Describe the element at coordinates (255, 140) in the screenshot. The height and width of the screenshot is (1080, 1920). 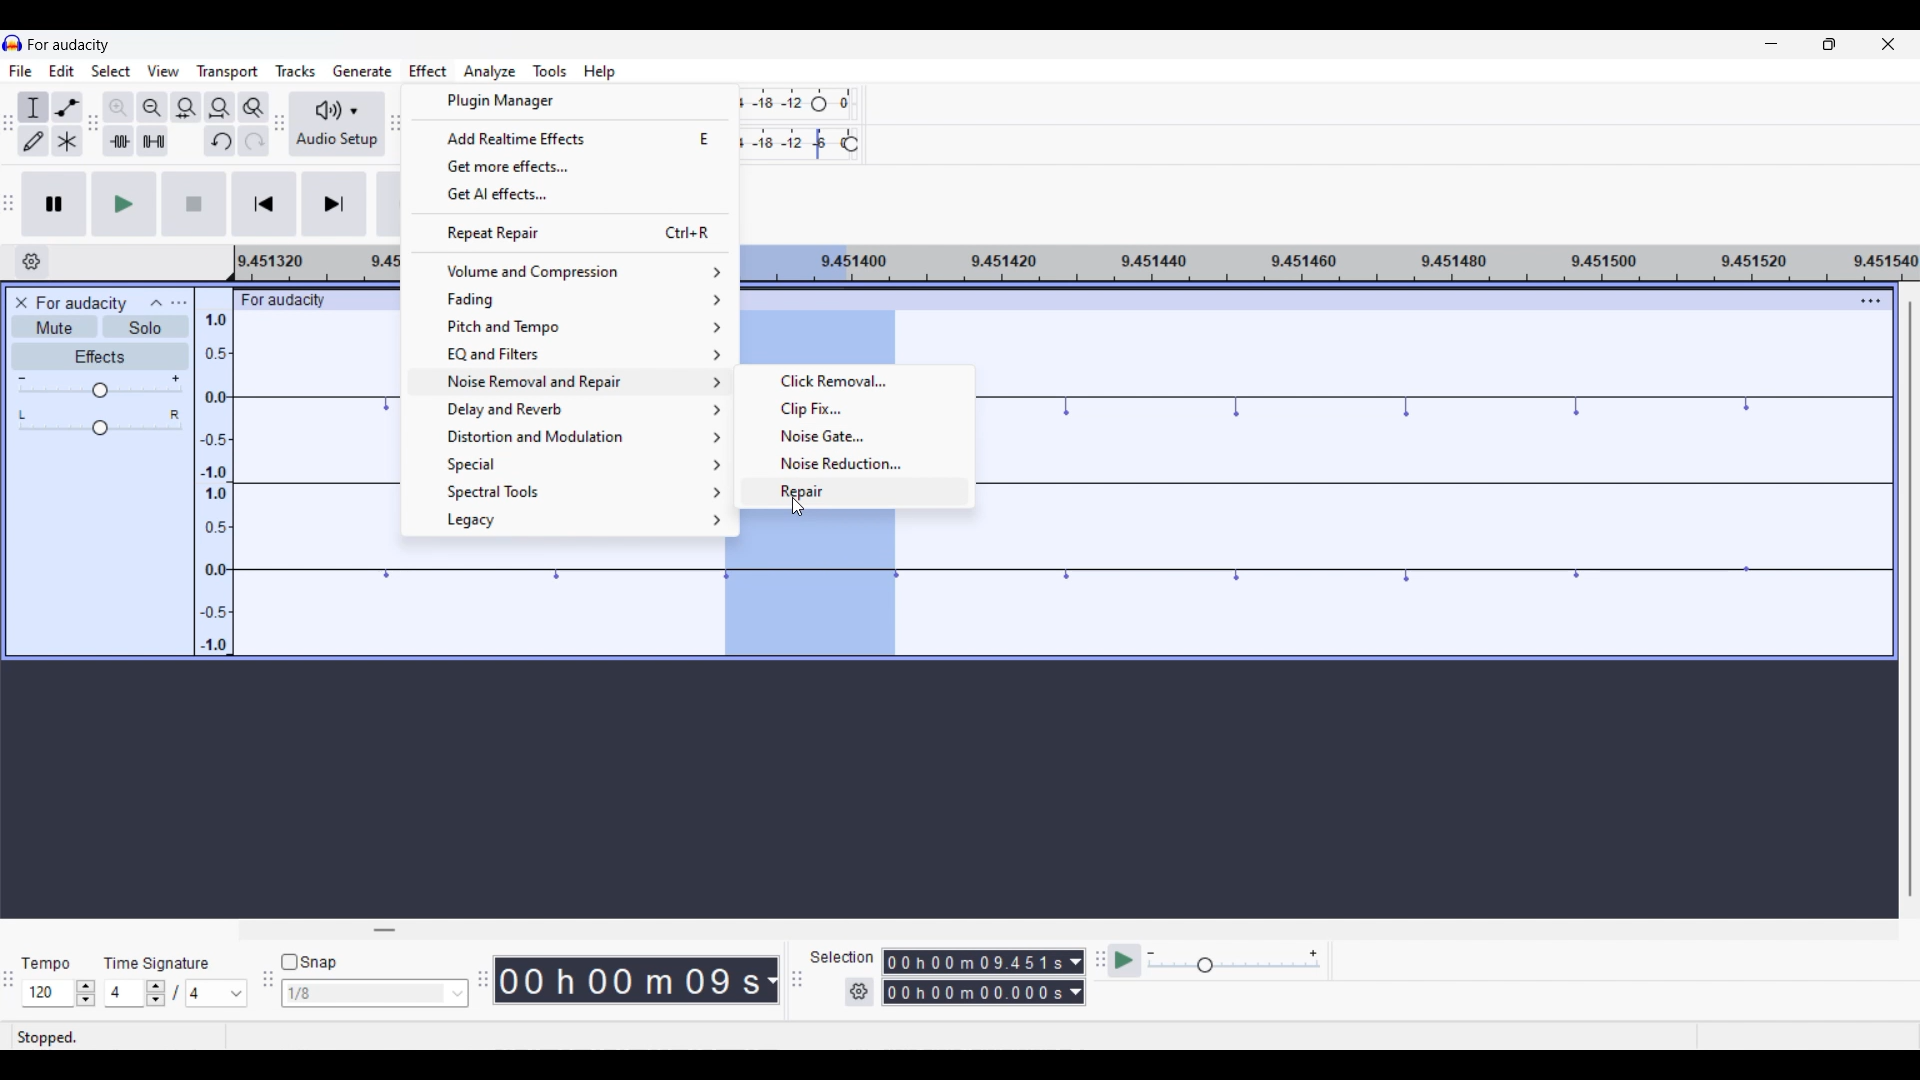
I see `Redo` at that location.